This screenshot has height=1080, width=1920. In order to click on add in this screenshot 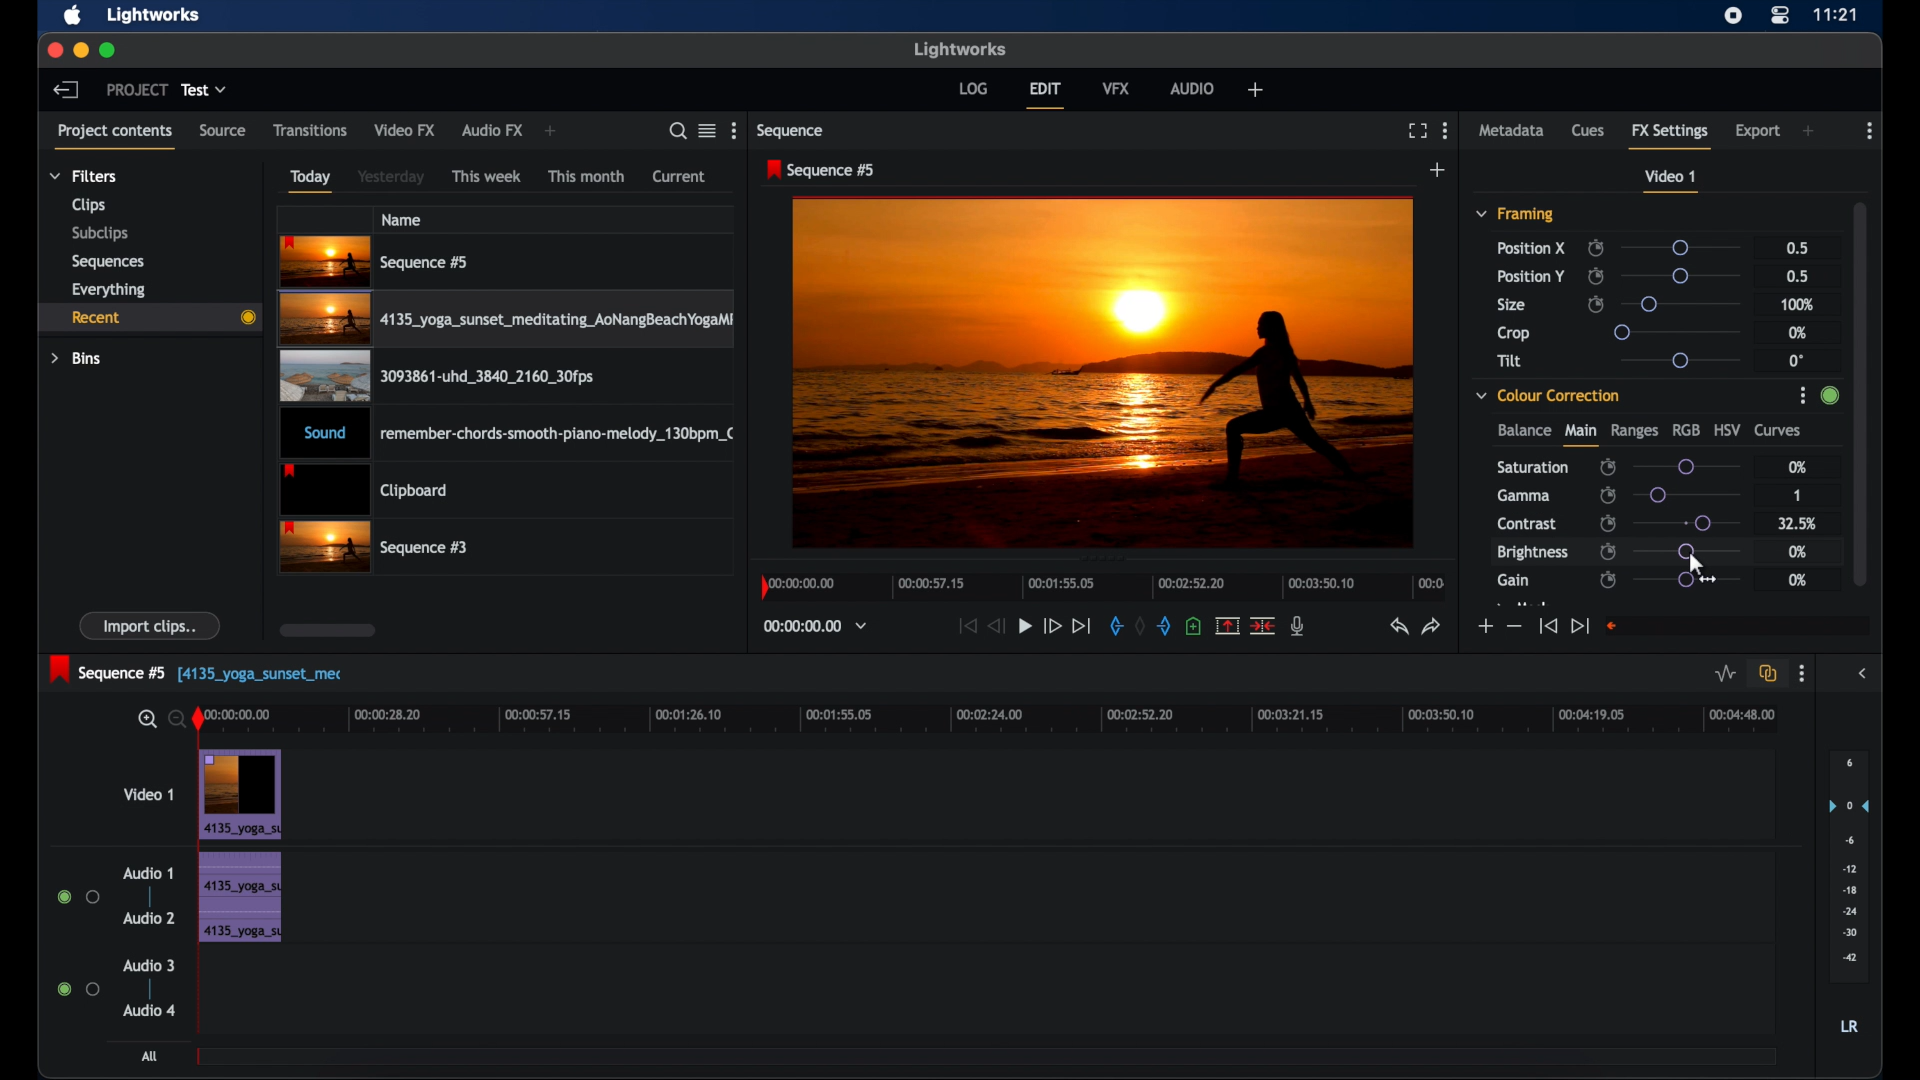, I will do `click(550, 131)`.